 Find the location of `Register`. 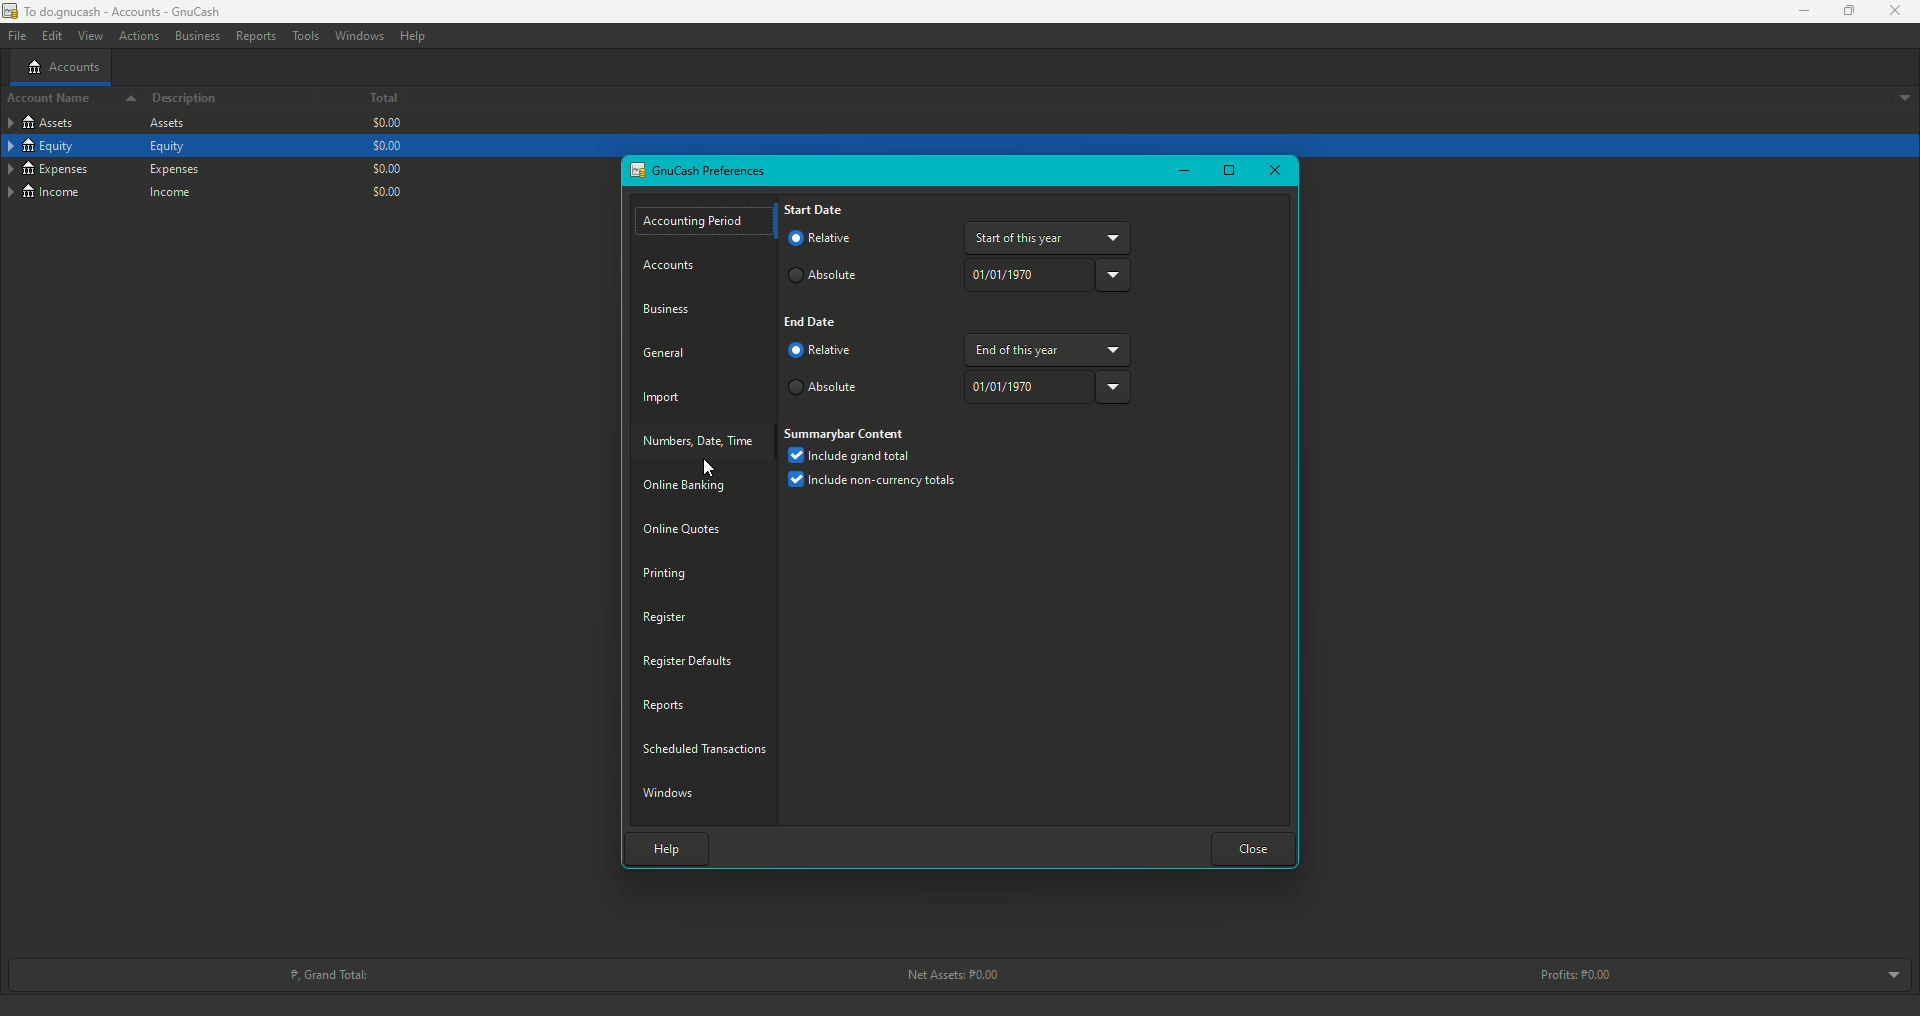

Register is located at coordinates (663, 616).